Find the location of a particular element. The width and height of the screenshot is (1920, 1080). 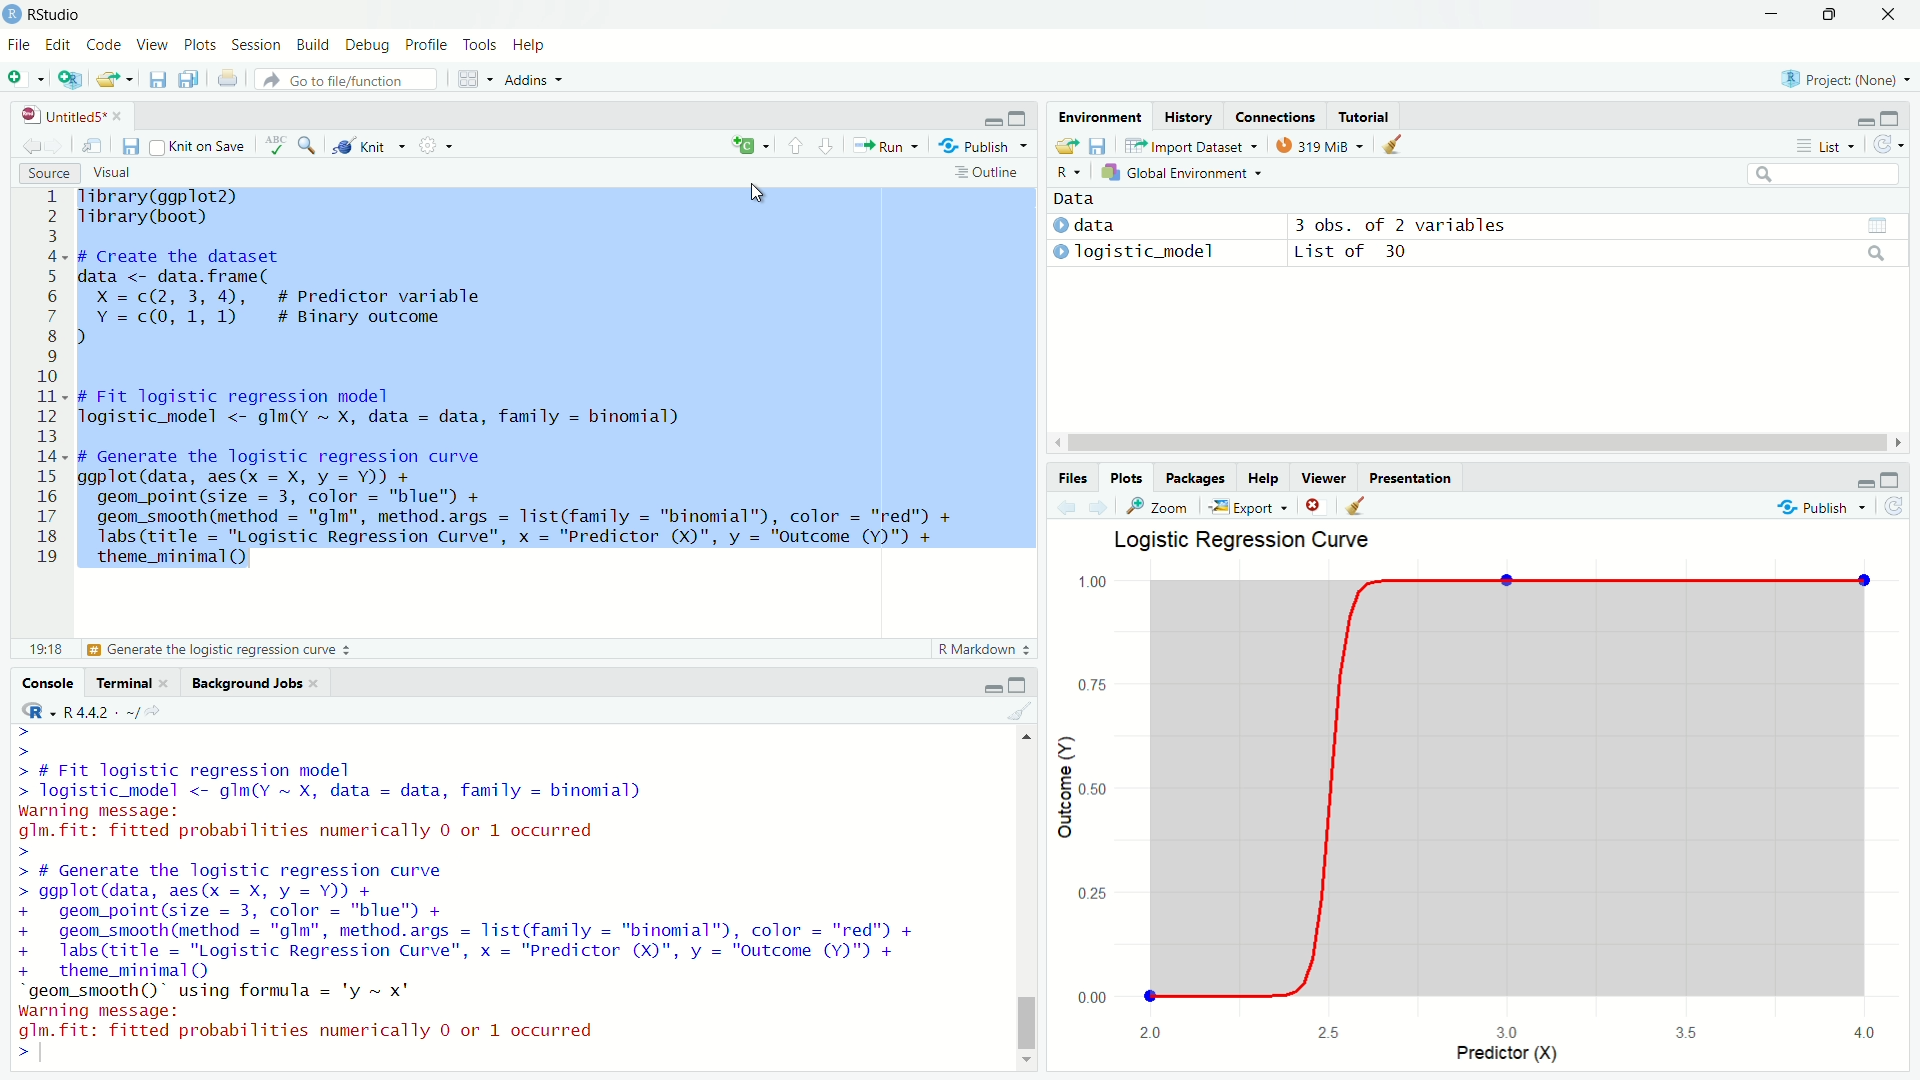

Help is located at coordinates (1261, 477).